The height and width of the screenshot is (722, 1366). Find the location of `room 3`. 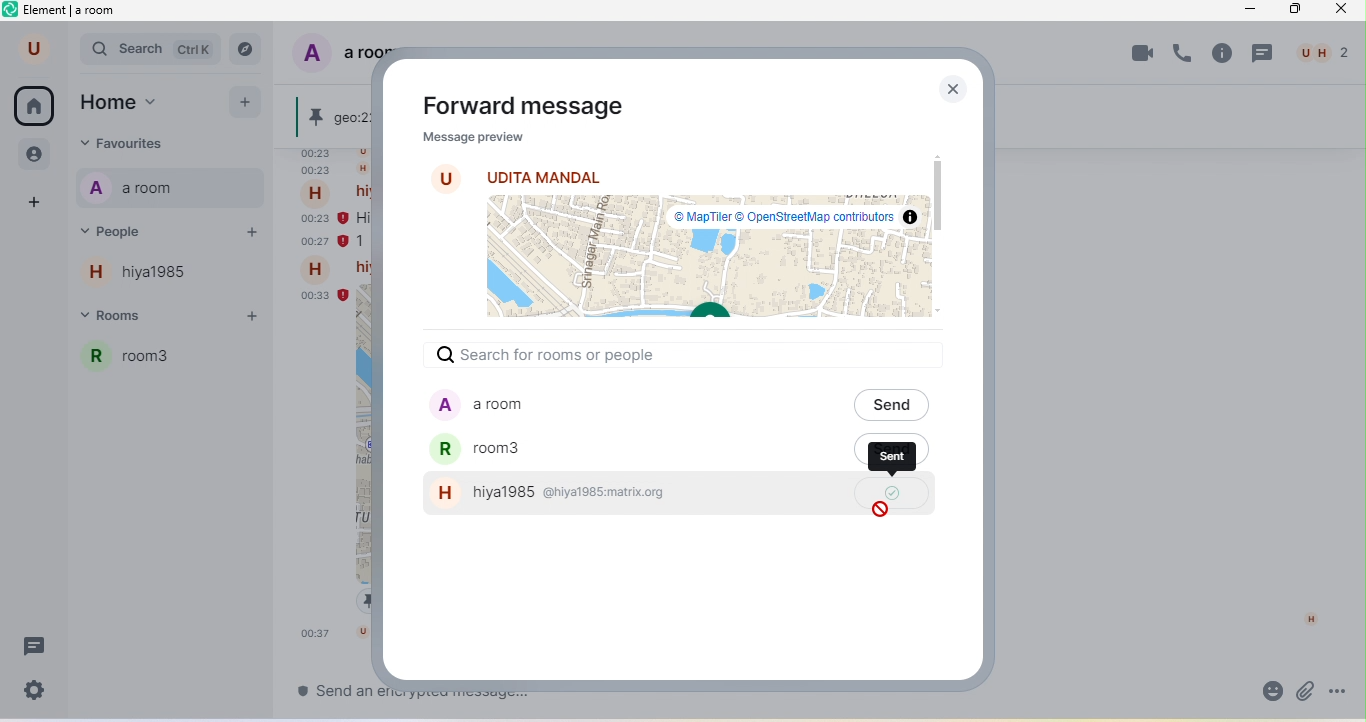

room 3 is located at coordinates (175, 365).